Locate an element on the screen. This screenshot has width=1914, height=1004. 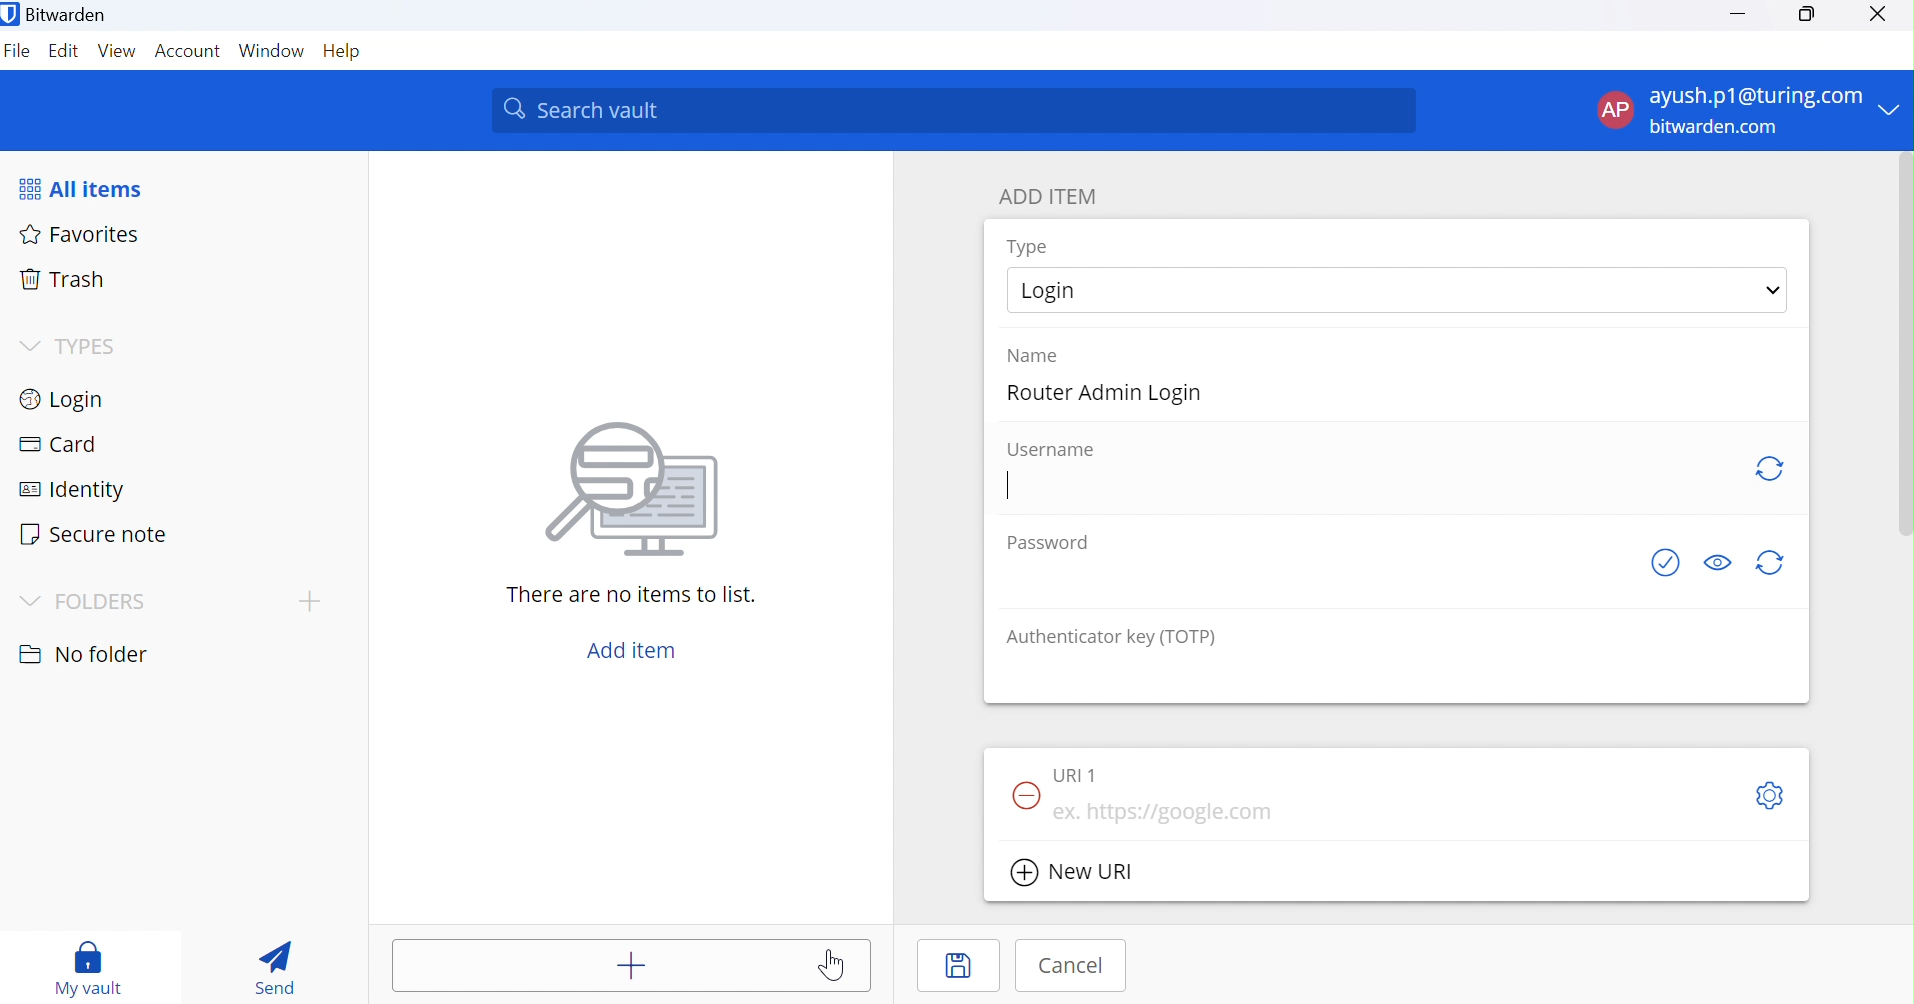
add name is located at coordinates (1395, 395).